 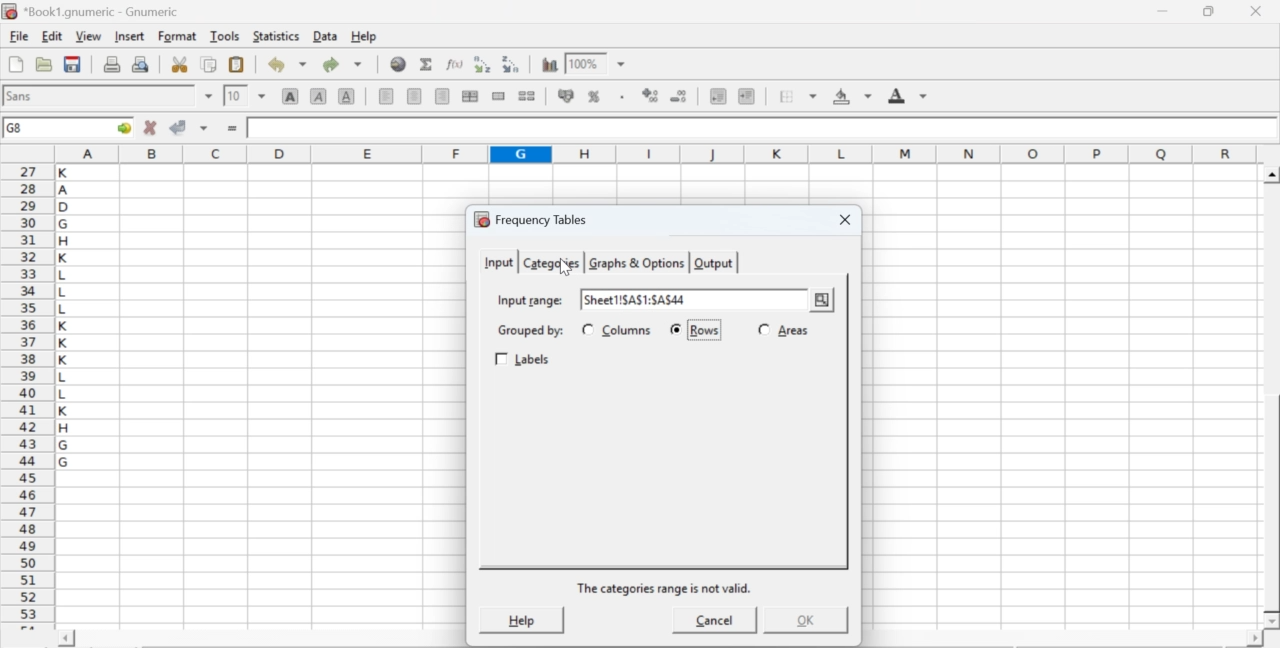 What do you see at coordinates (628, 330) in the screenshot?
I see `columns` at bounding box center [628, 330].